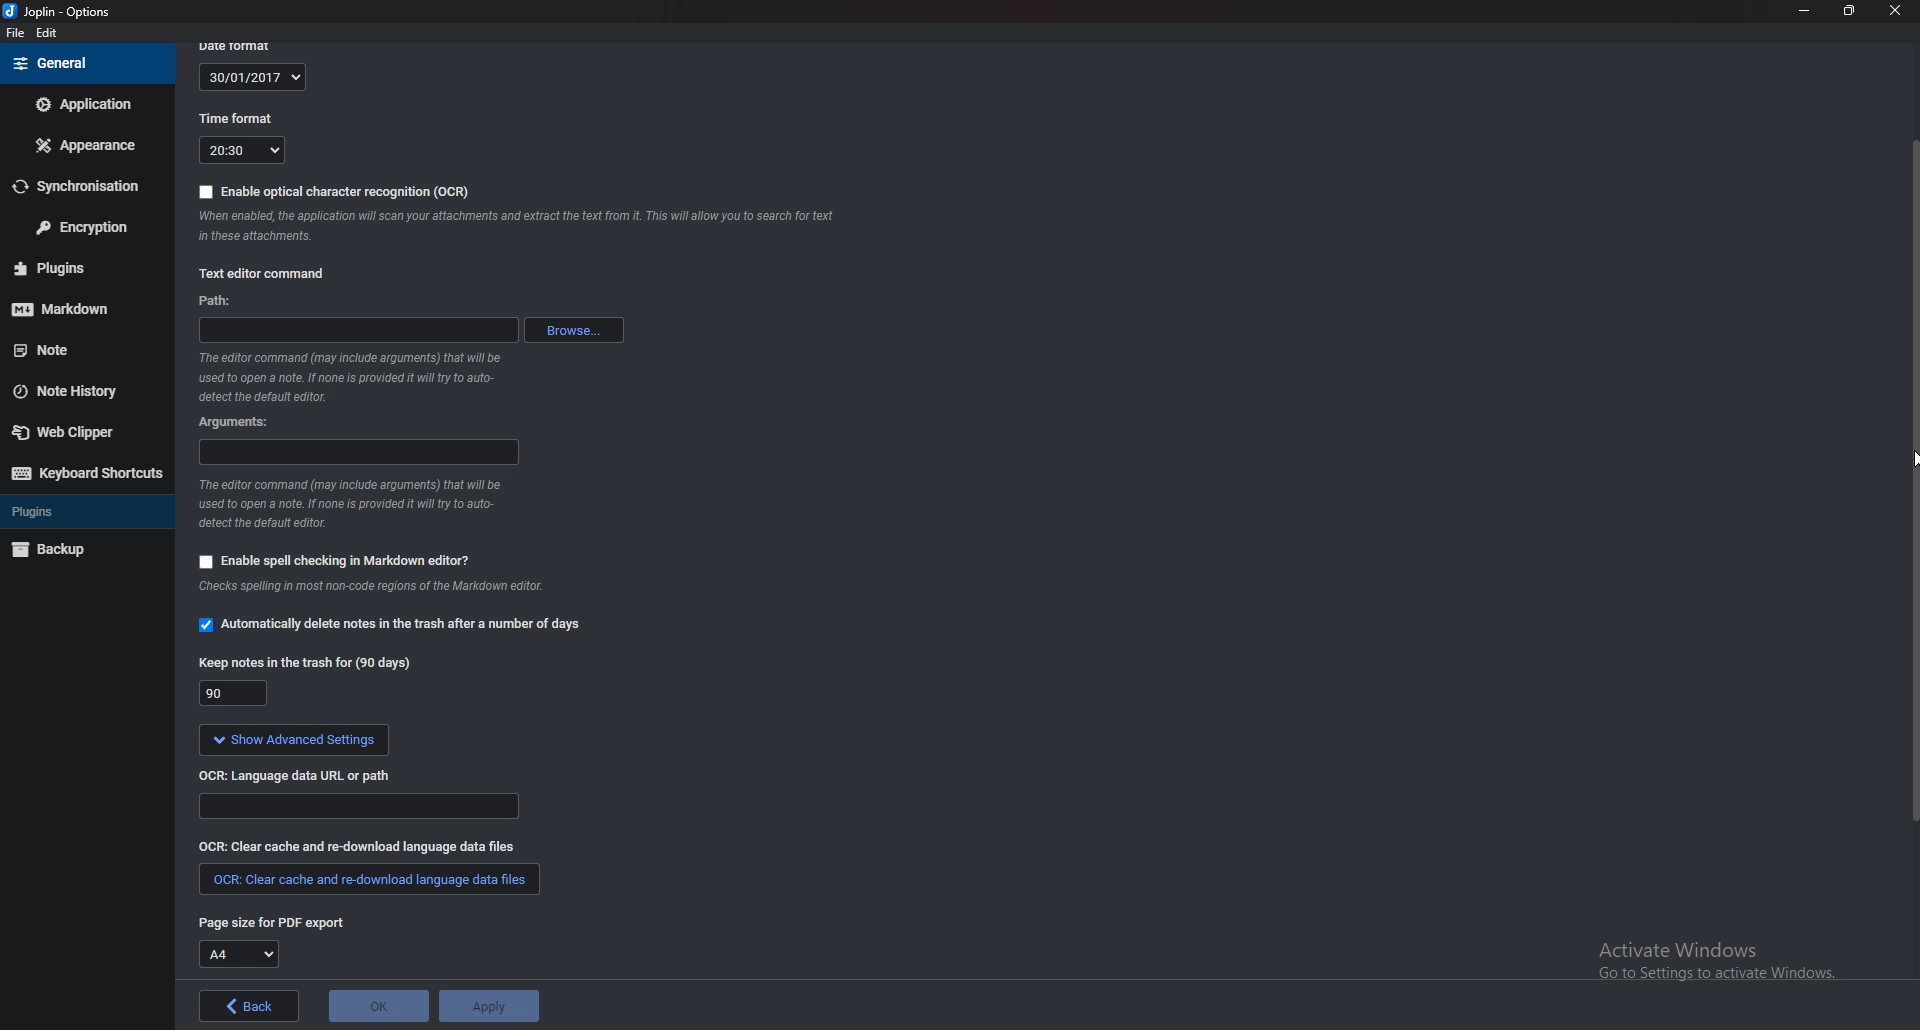  What do you see at coordinates (79, 549) in the screenshot?
I see `Back up` at bounding box center [79, 549].